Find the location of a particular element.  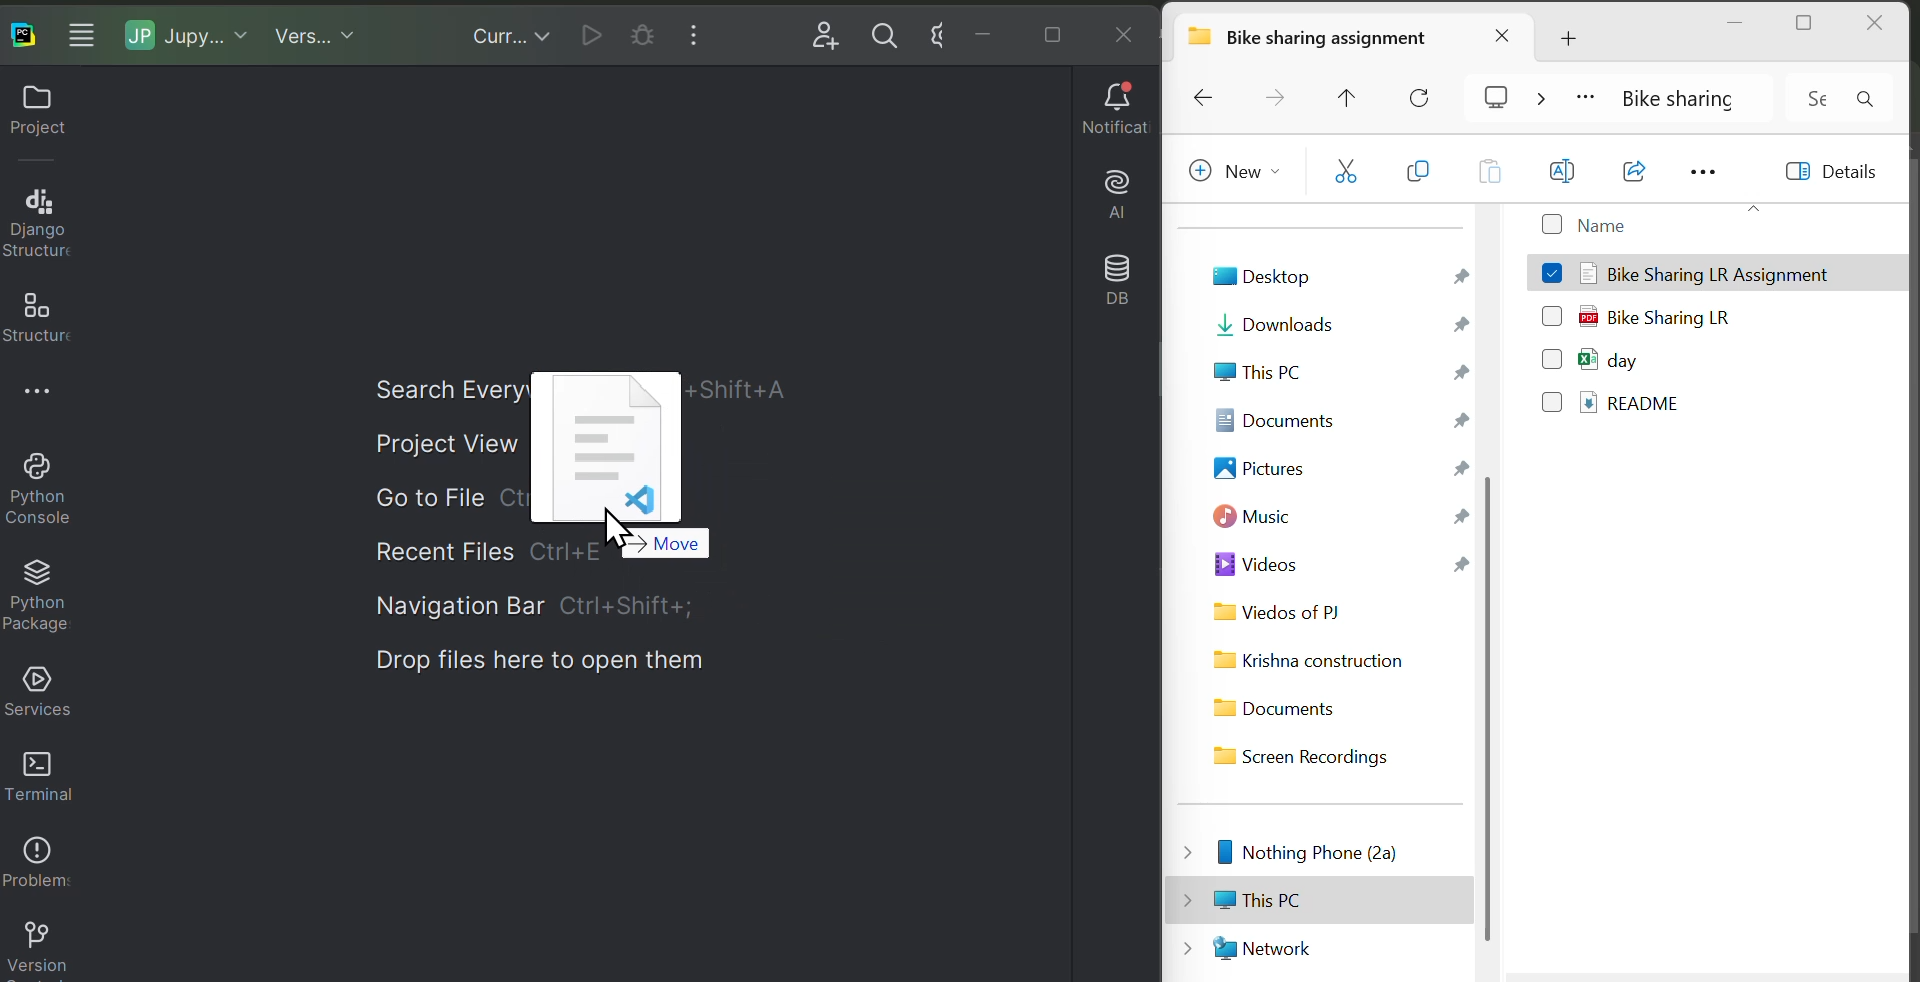

More options is located at coordinates (38, 396).